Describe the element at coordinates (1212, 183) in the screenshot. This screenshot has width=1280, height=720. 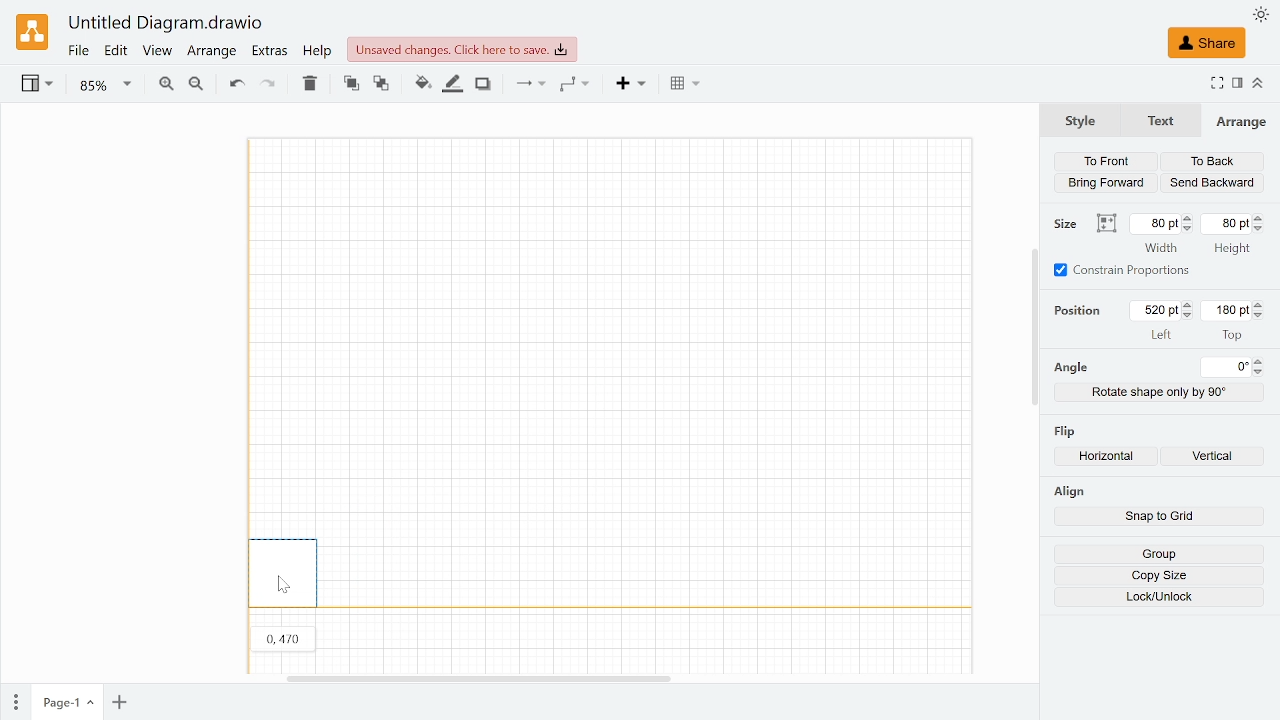
I see `Send backwards` at that location.